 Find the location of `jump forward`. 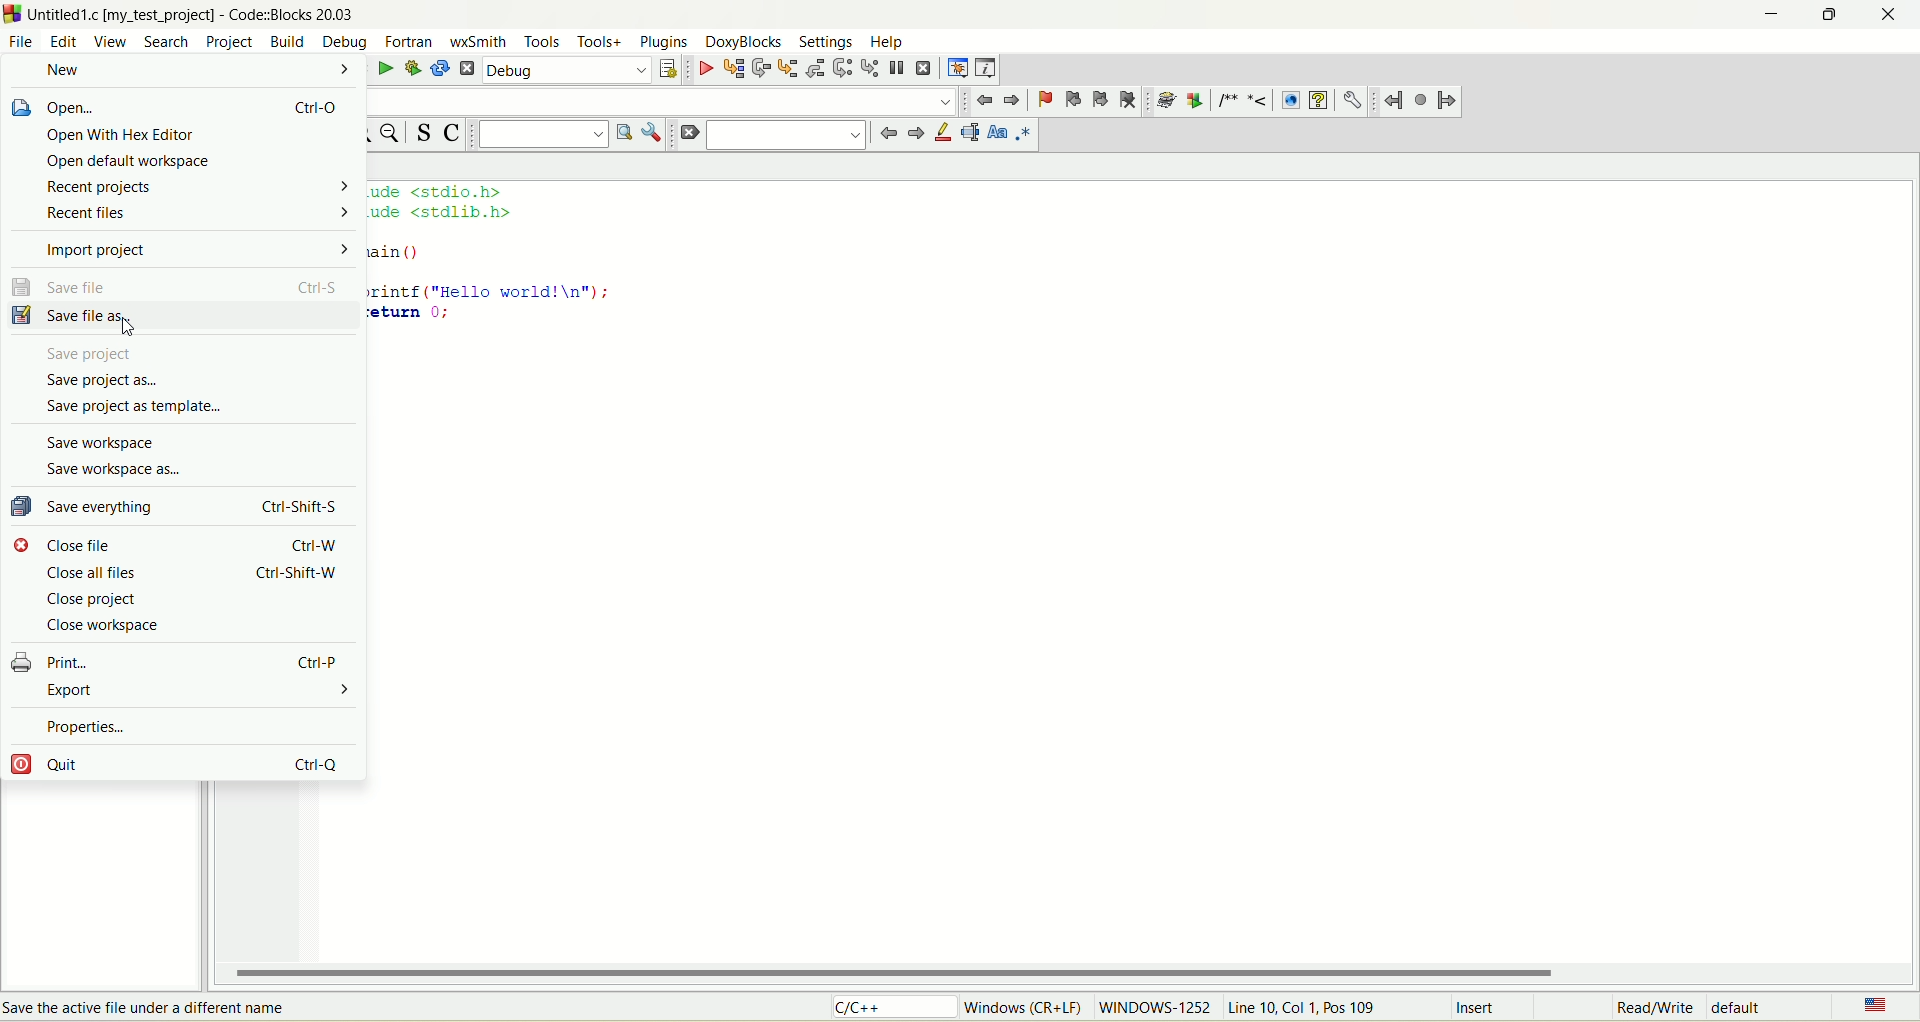

jump forward is located at coordinates (913, 135).